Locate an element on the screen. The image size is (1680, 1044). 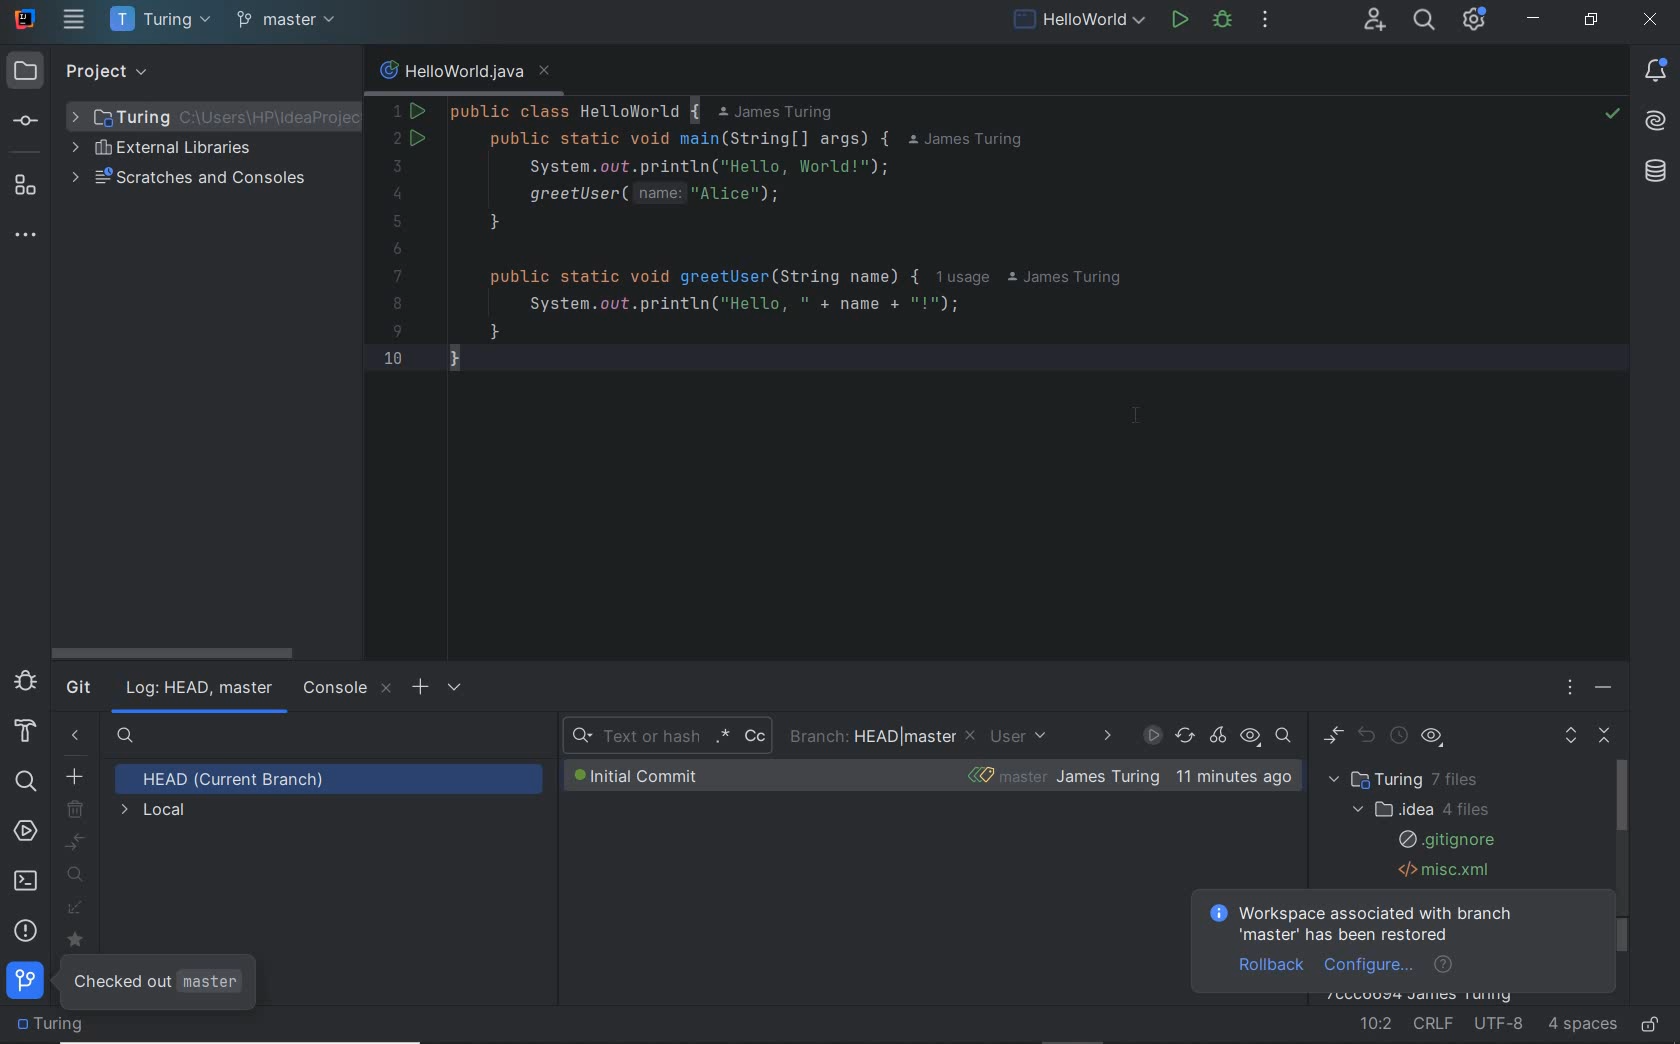
time is located at coordinates (1233, 777).